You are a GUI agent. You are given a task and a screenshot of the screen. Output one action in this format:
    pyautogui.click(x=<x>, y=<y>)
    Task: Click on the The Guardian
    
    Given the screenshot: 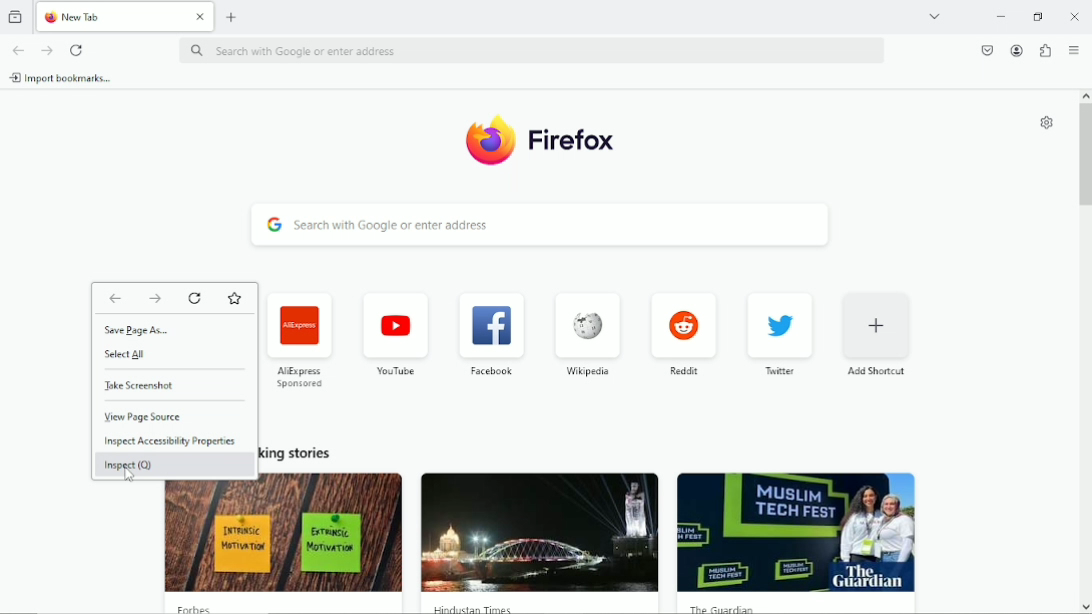 What is the action you would take?
    pyautogui.click(x=720, y=608)
    